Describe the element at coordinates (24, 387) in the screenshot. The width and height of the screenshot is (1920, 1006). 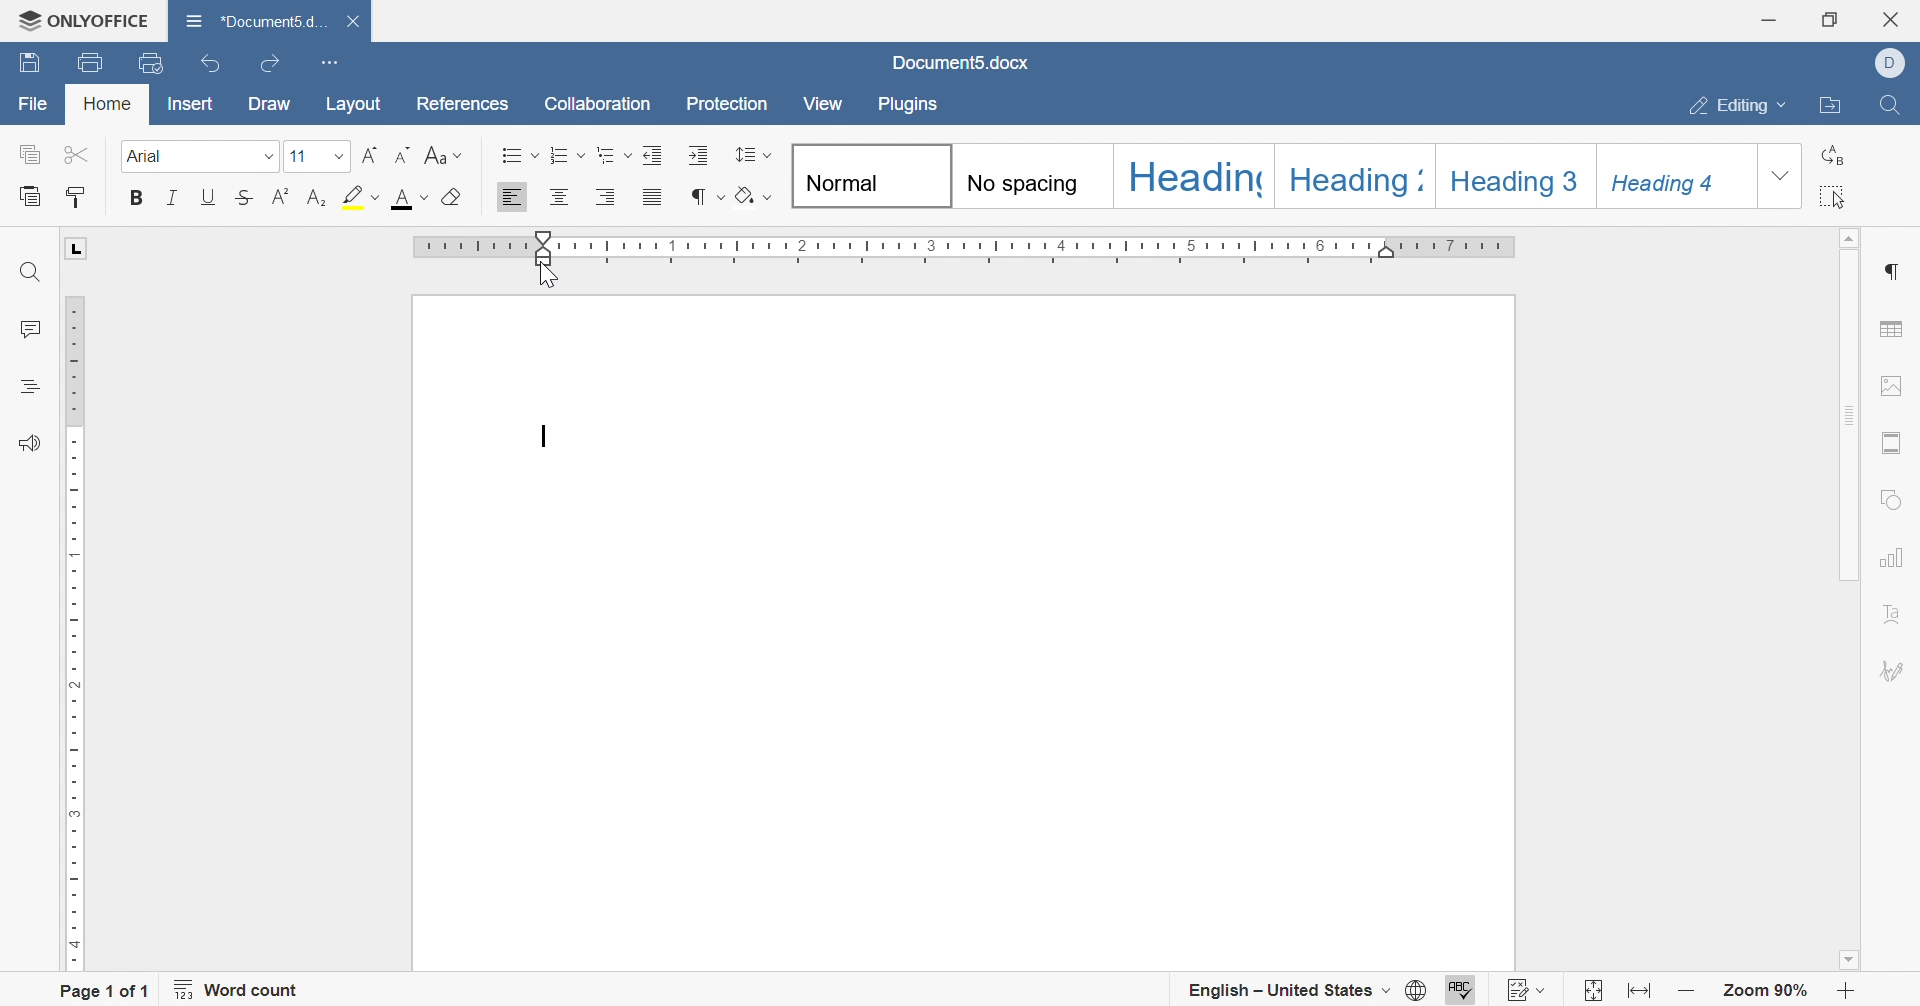
I see `headings` at that location.